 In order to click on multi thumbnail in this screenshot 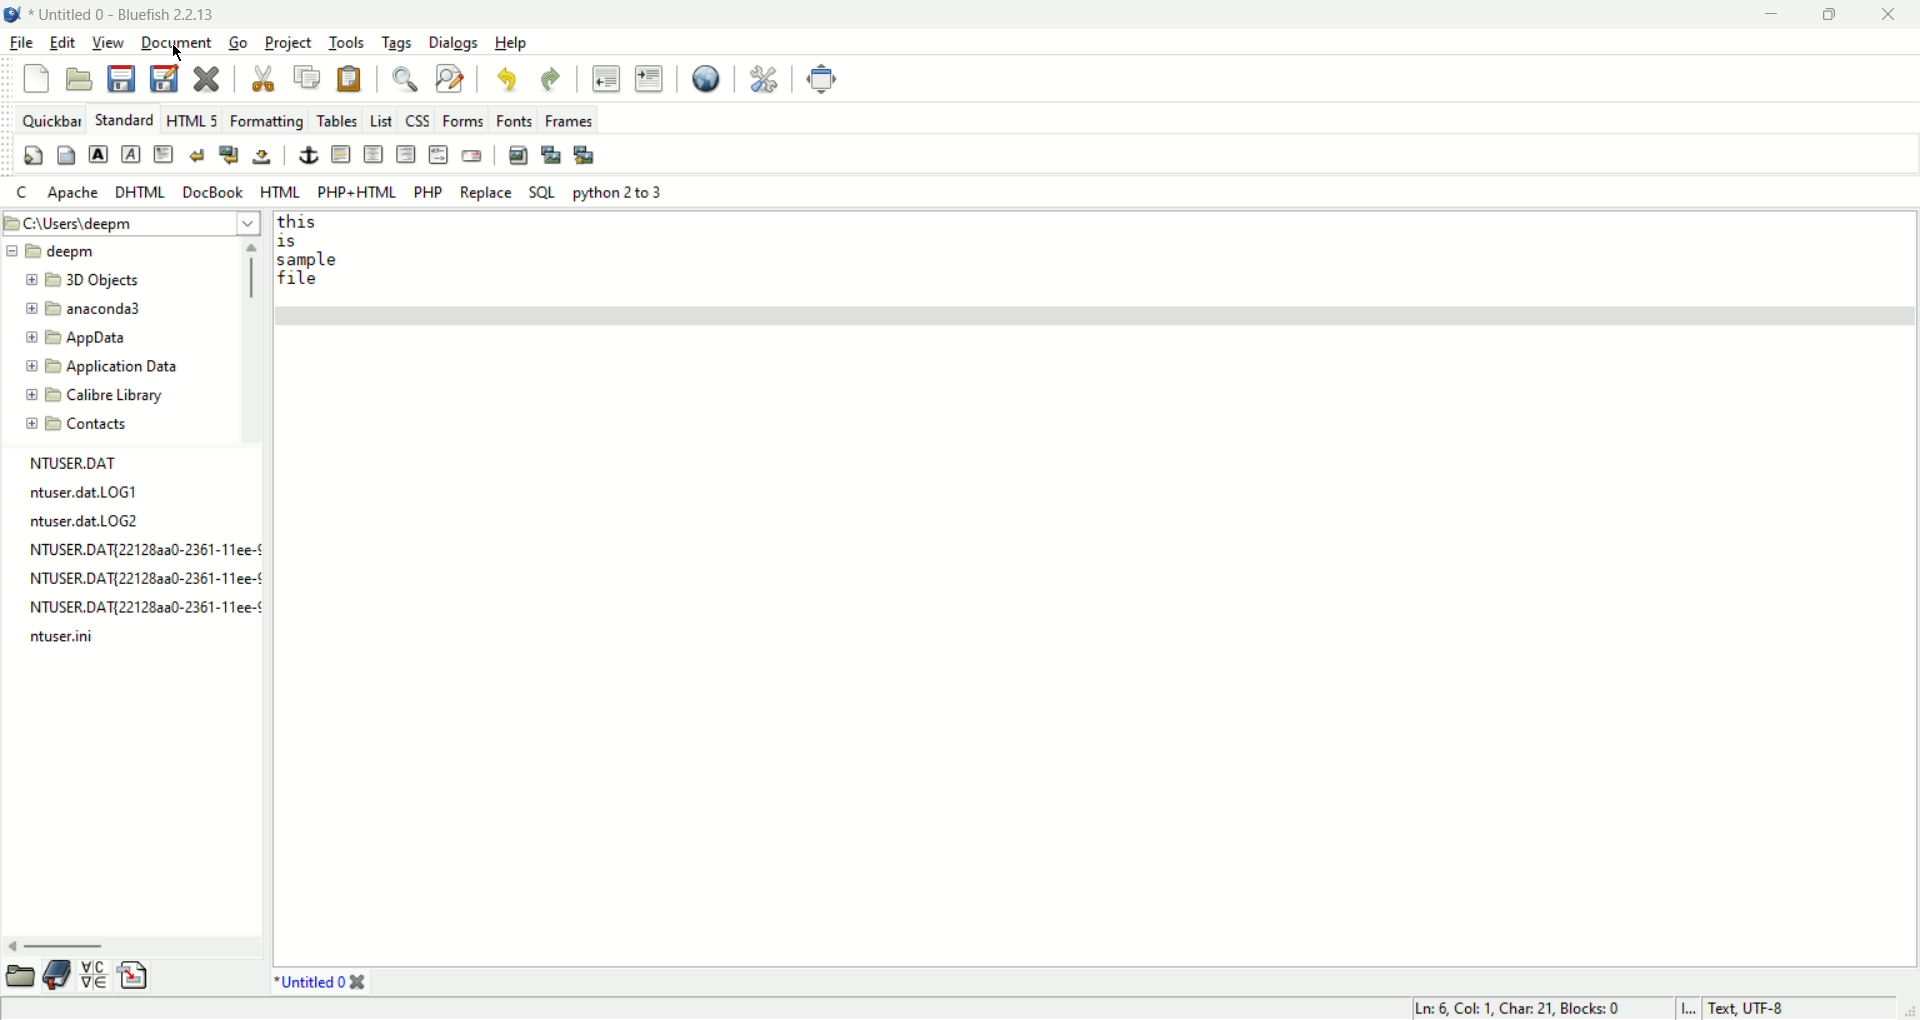, I will do `click(584, 154)`.